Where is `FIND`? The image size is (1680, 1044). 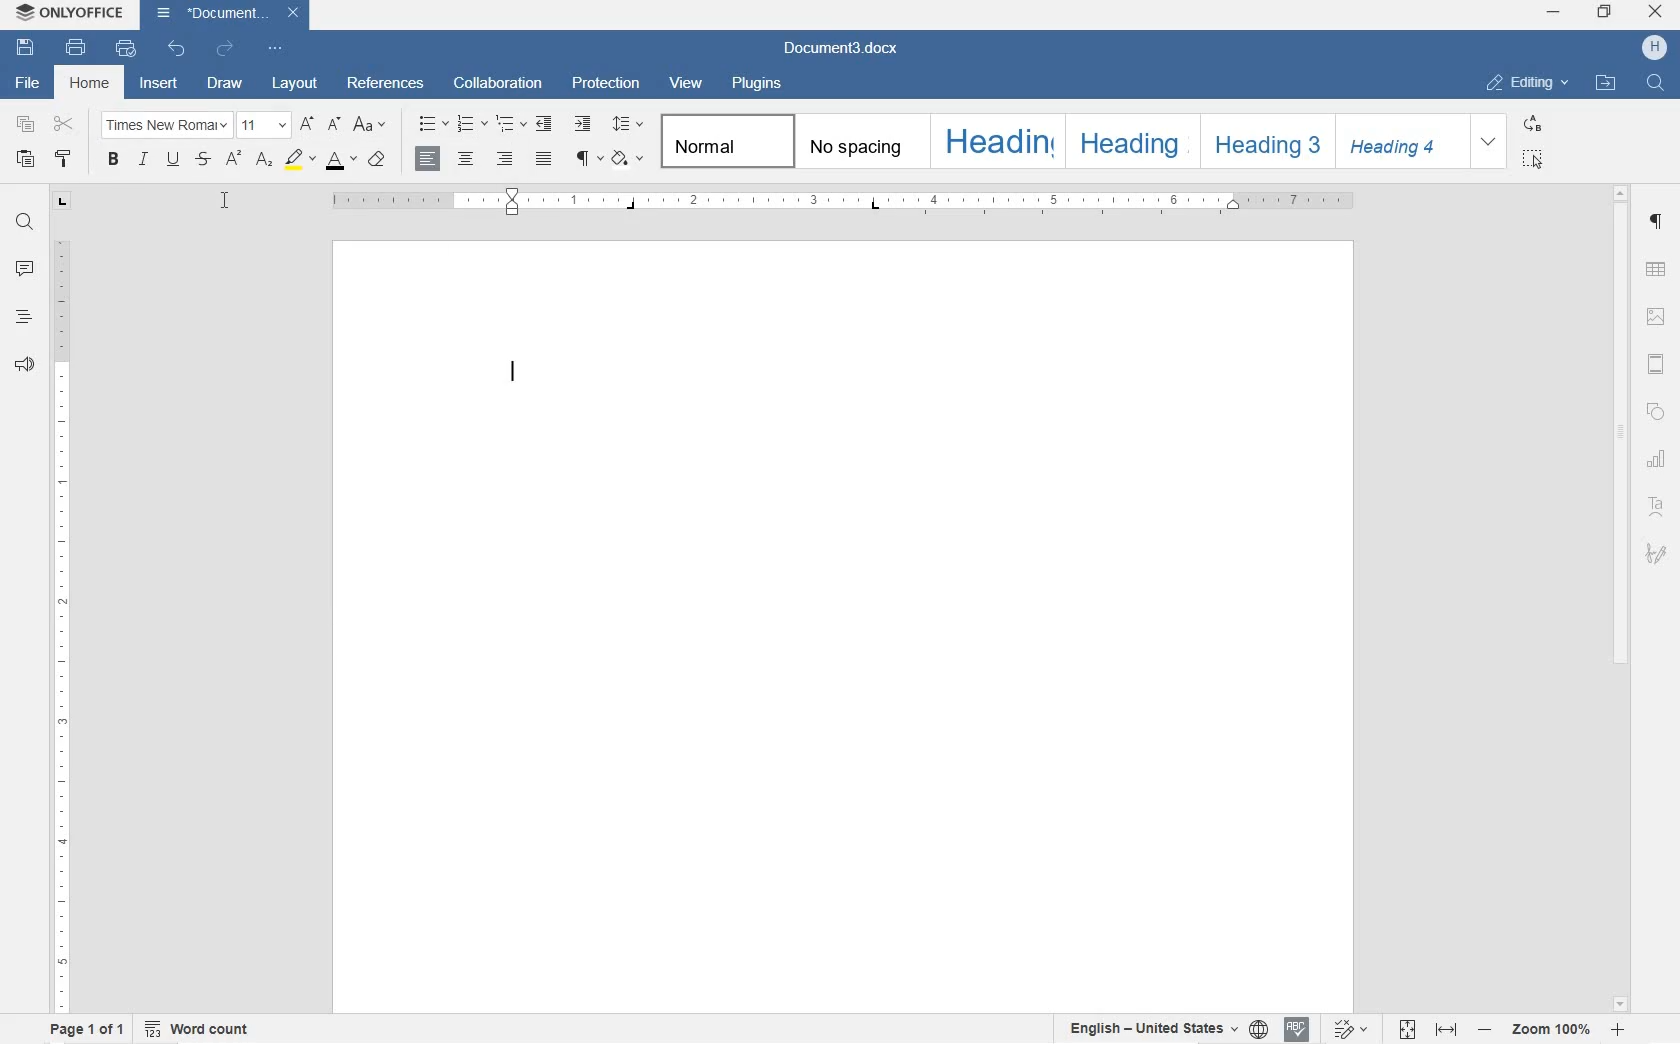
FIND is located at coordinates (21, 221).